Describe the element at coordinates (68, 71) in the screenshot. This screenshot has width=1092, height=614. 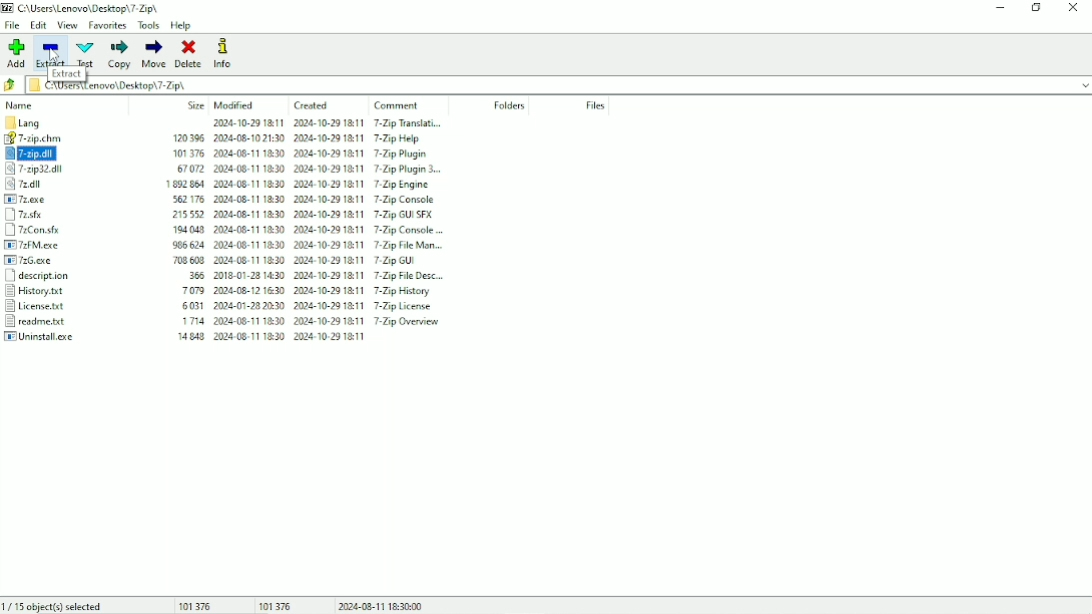
I see `` at that location.